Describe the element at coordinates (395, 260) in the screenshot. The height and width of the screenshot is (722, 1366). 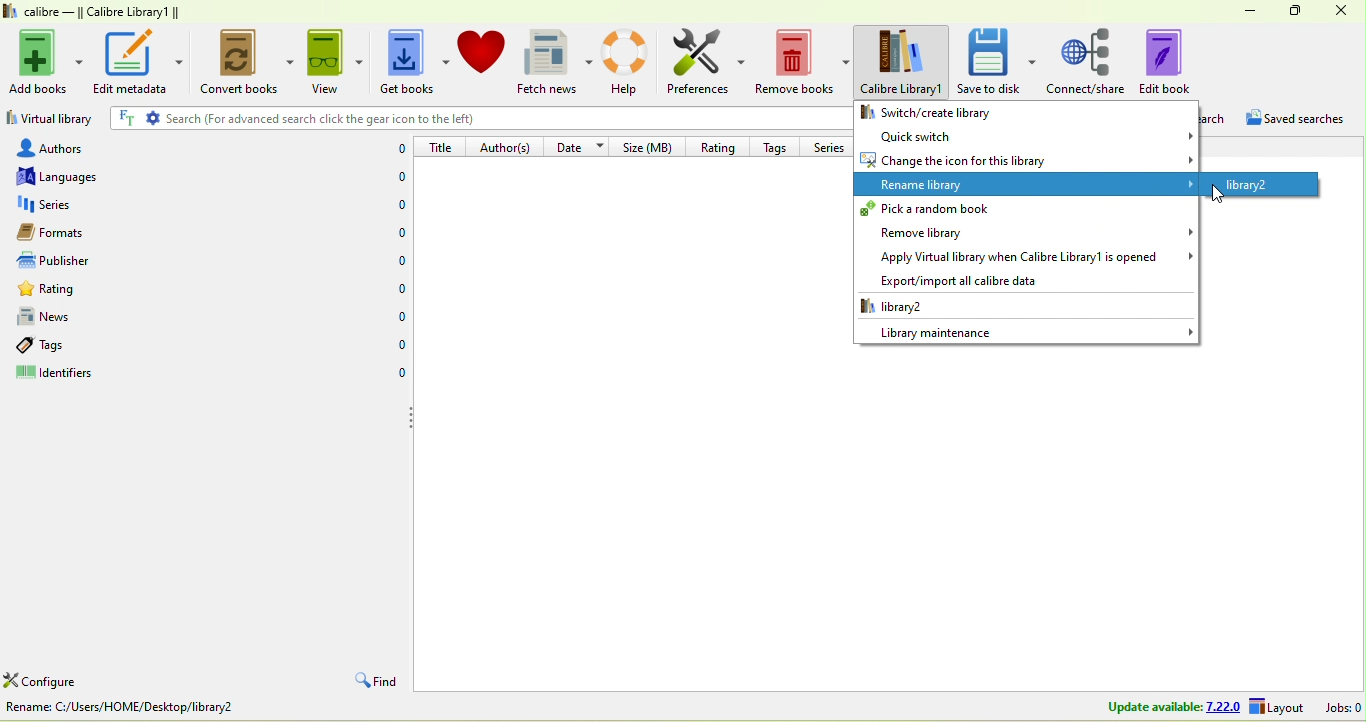
I see `0` at that location.